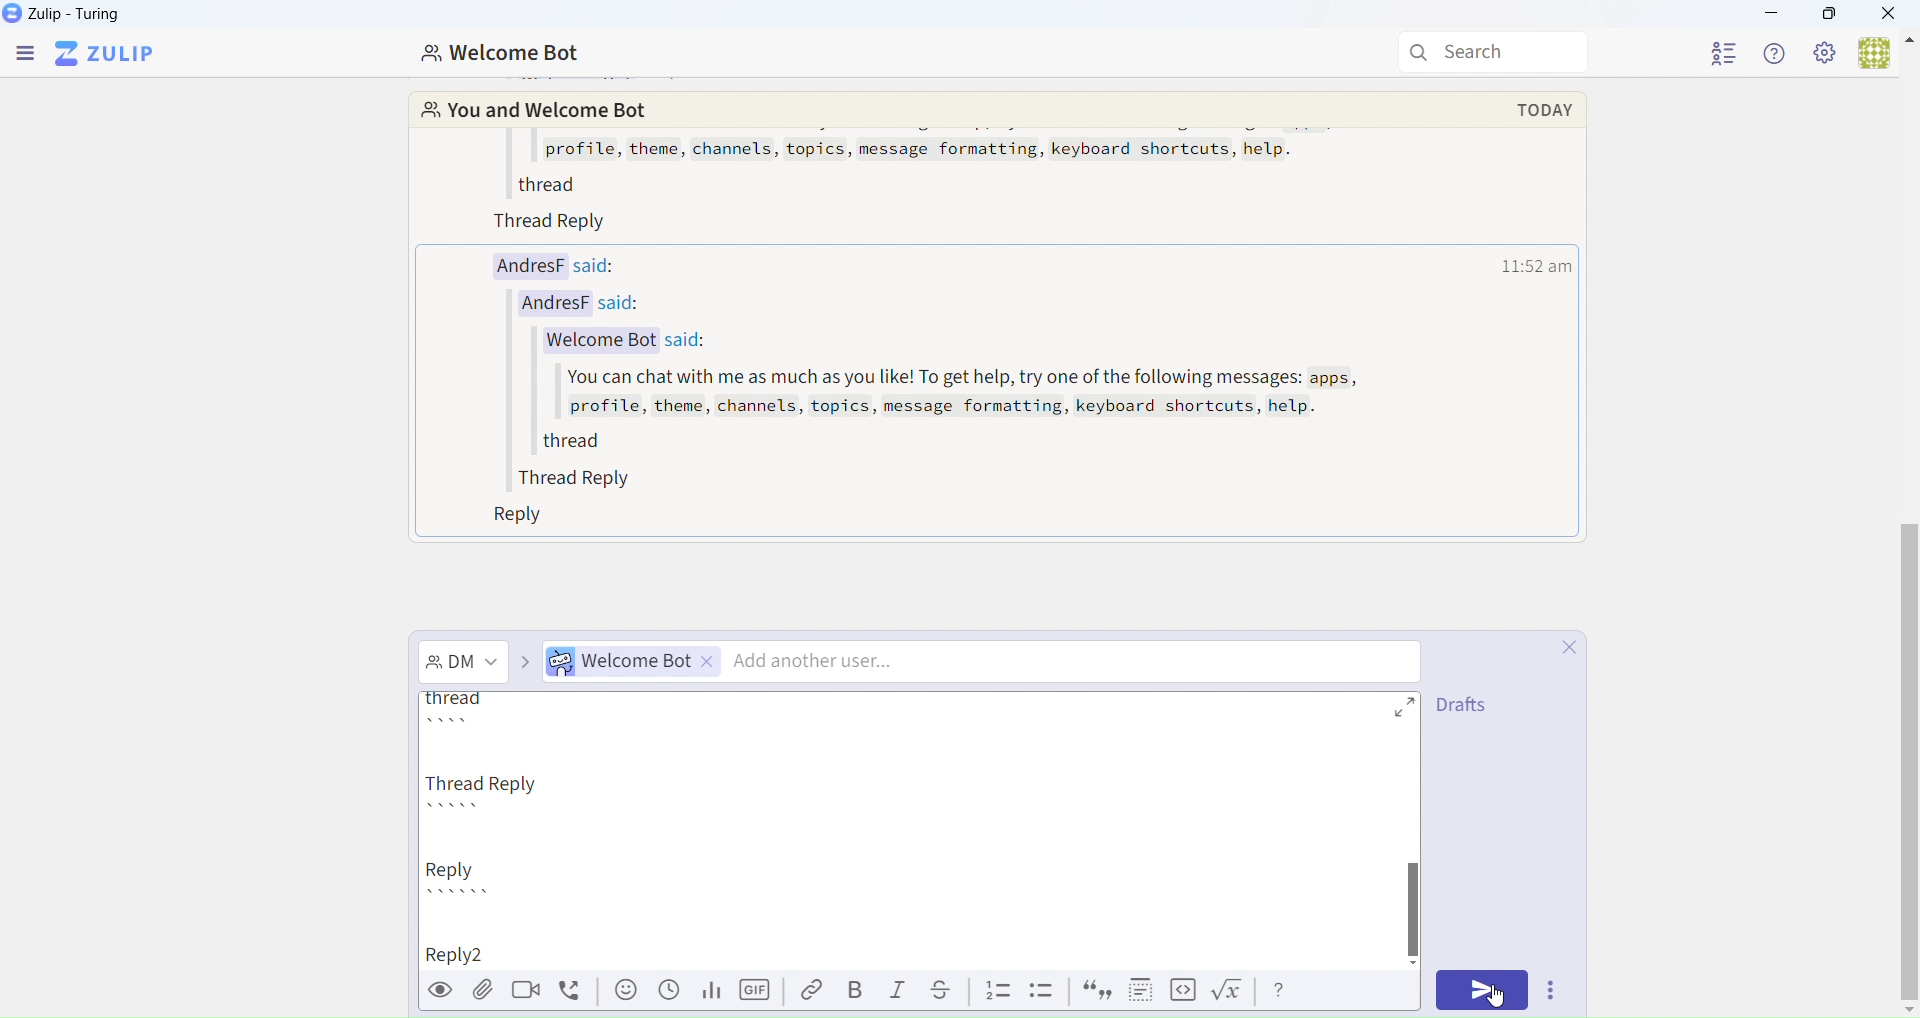 This screenshot has height=1018, width=1920. Describe the element at coordinates (74, 17) in the screenshot. I see `Zulip` at that location.